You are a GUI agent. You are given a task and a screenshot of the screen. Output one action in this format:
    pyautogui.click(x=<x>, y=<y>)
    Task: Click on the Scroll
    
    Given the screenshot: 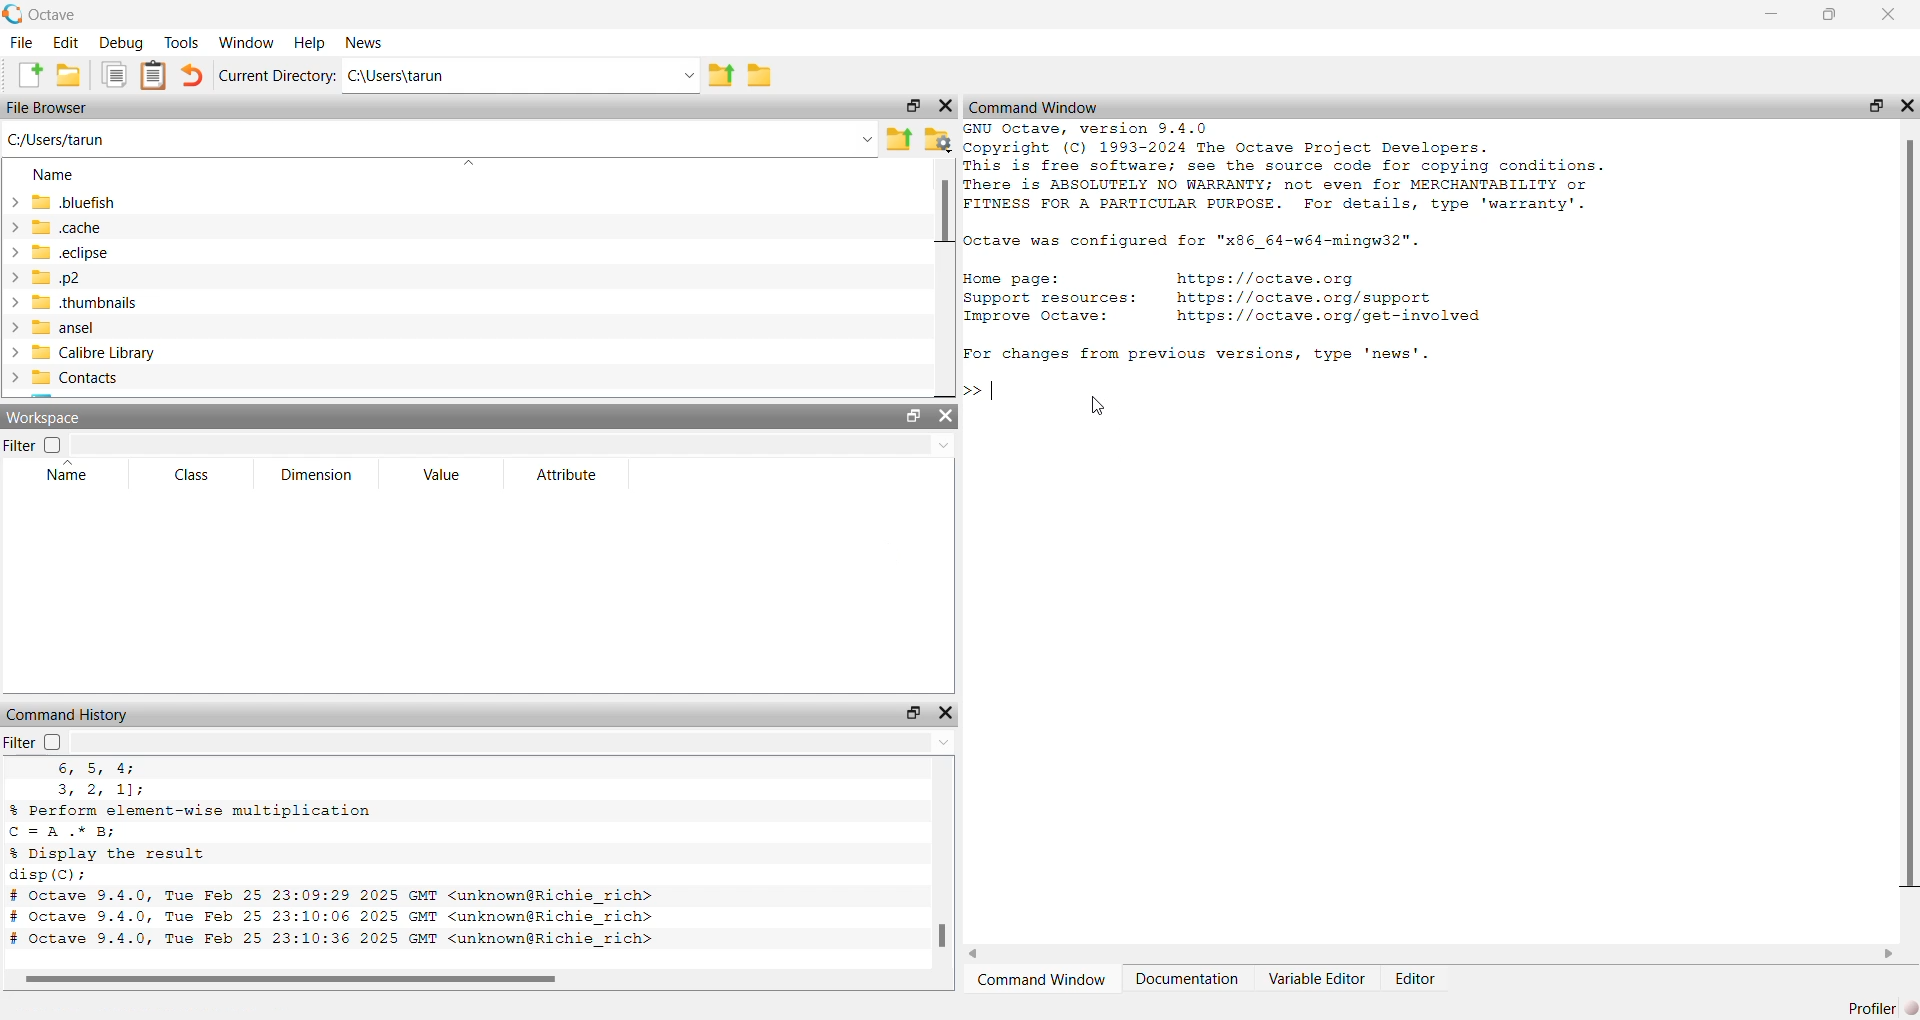 What is the action you would take?
    pyautogui.click(x=945, y=278)
    